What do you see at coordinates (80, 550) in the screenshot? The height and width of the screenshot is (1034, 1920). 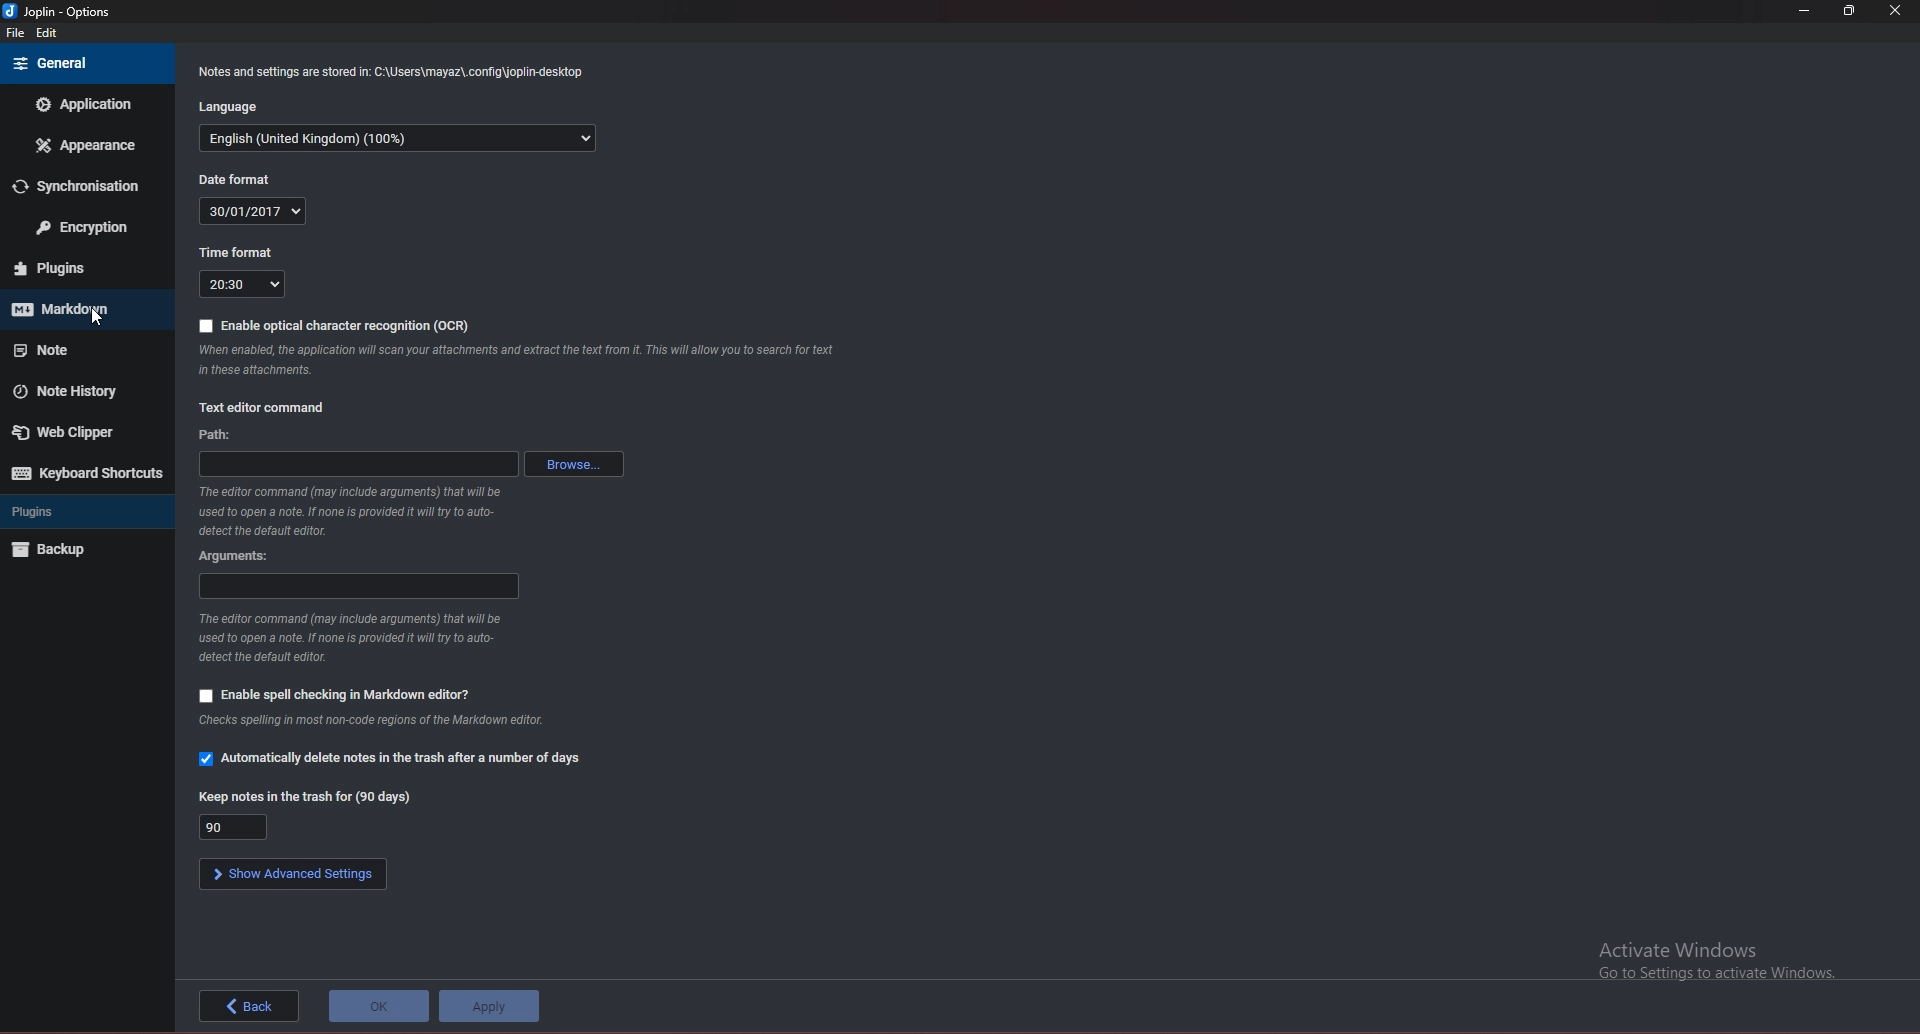 I see `backup` at bounding box center [80, 550].